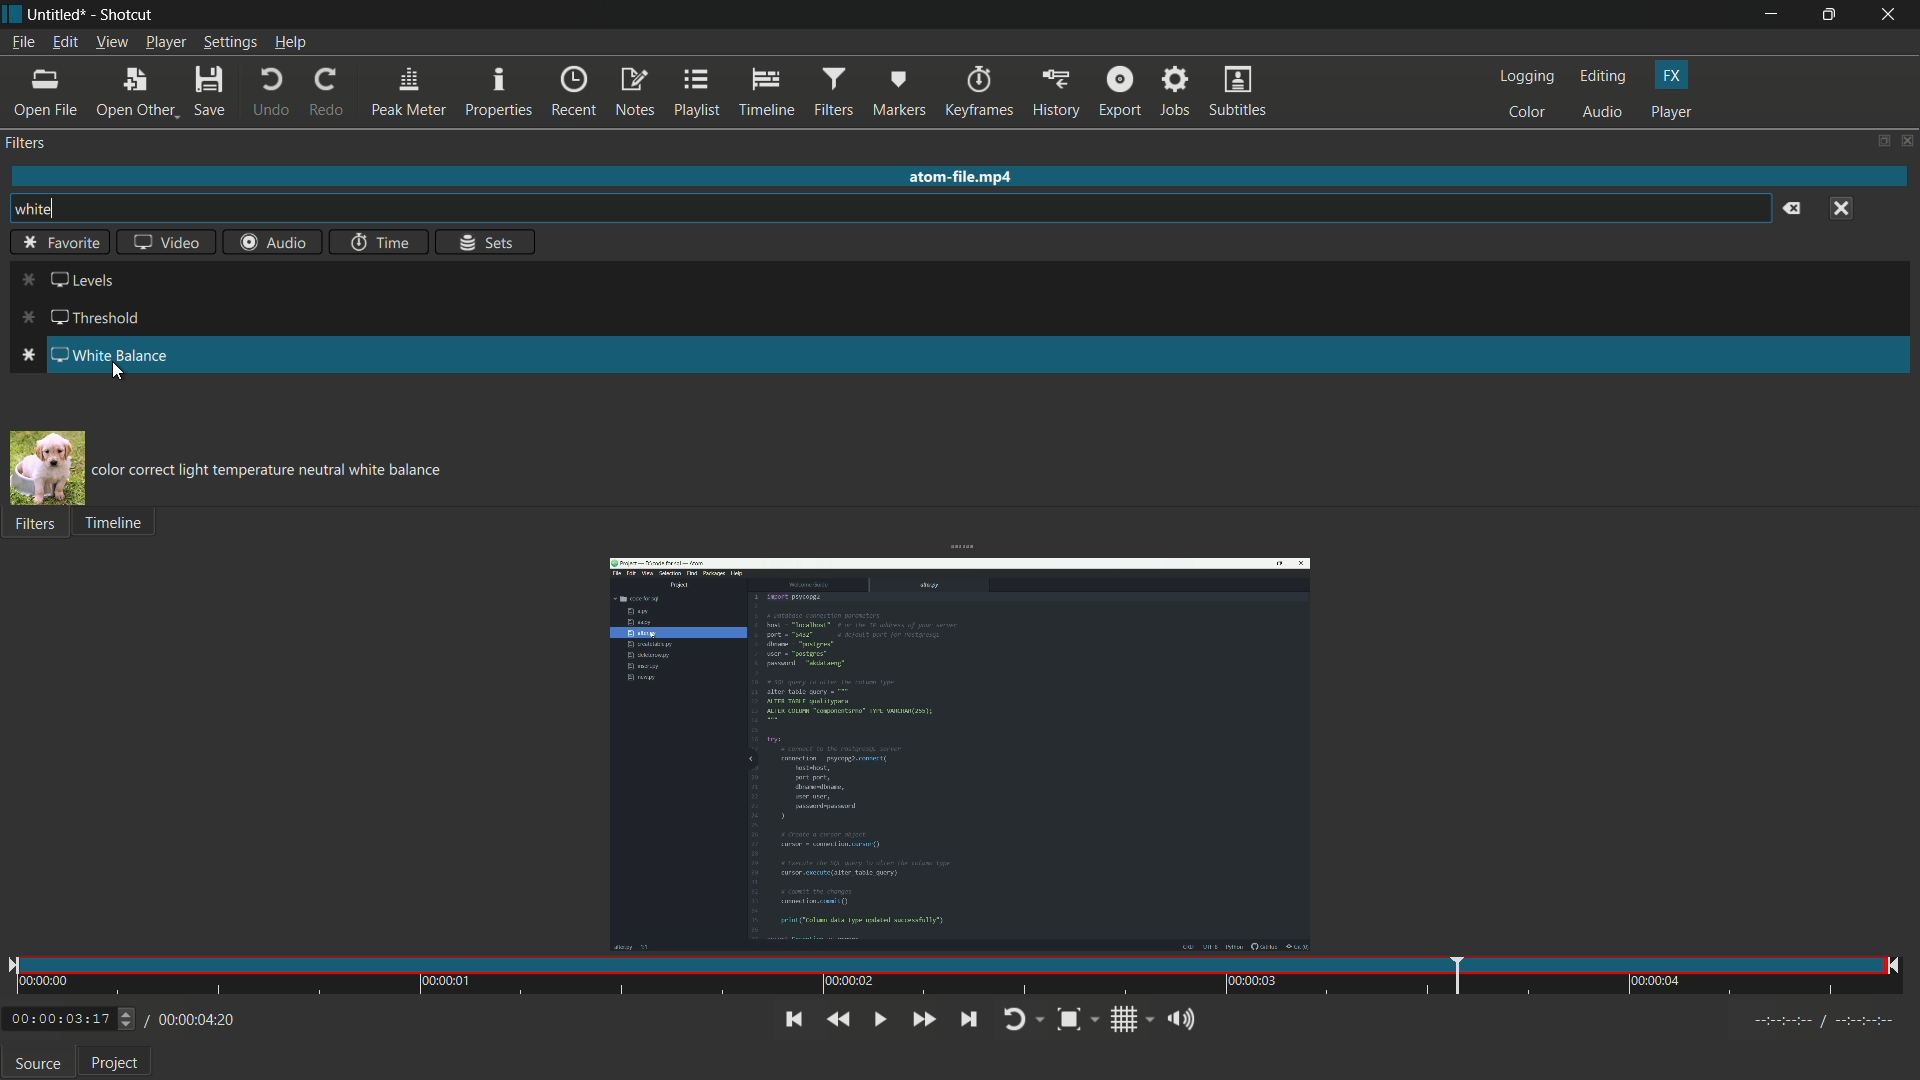 The width and height of the screenshot is (1920, 1080). I want to click on show volume control, so click(1185, 1018).